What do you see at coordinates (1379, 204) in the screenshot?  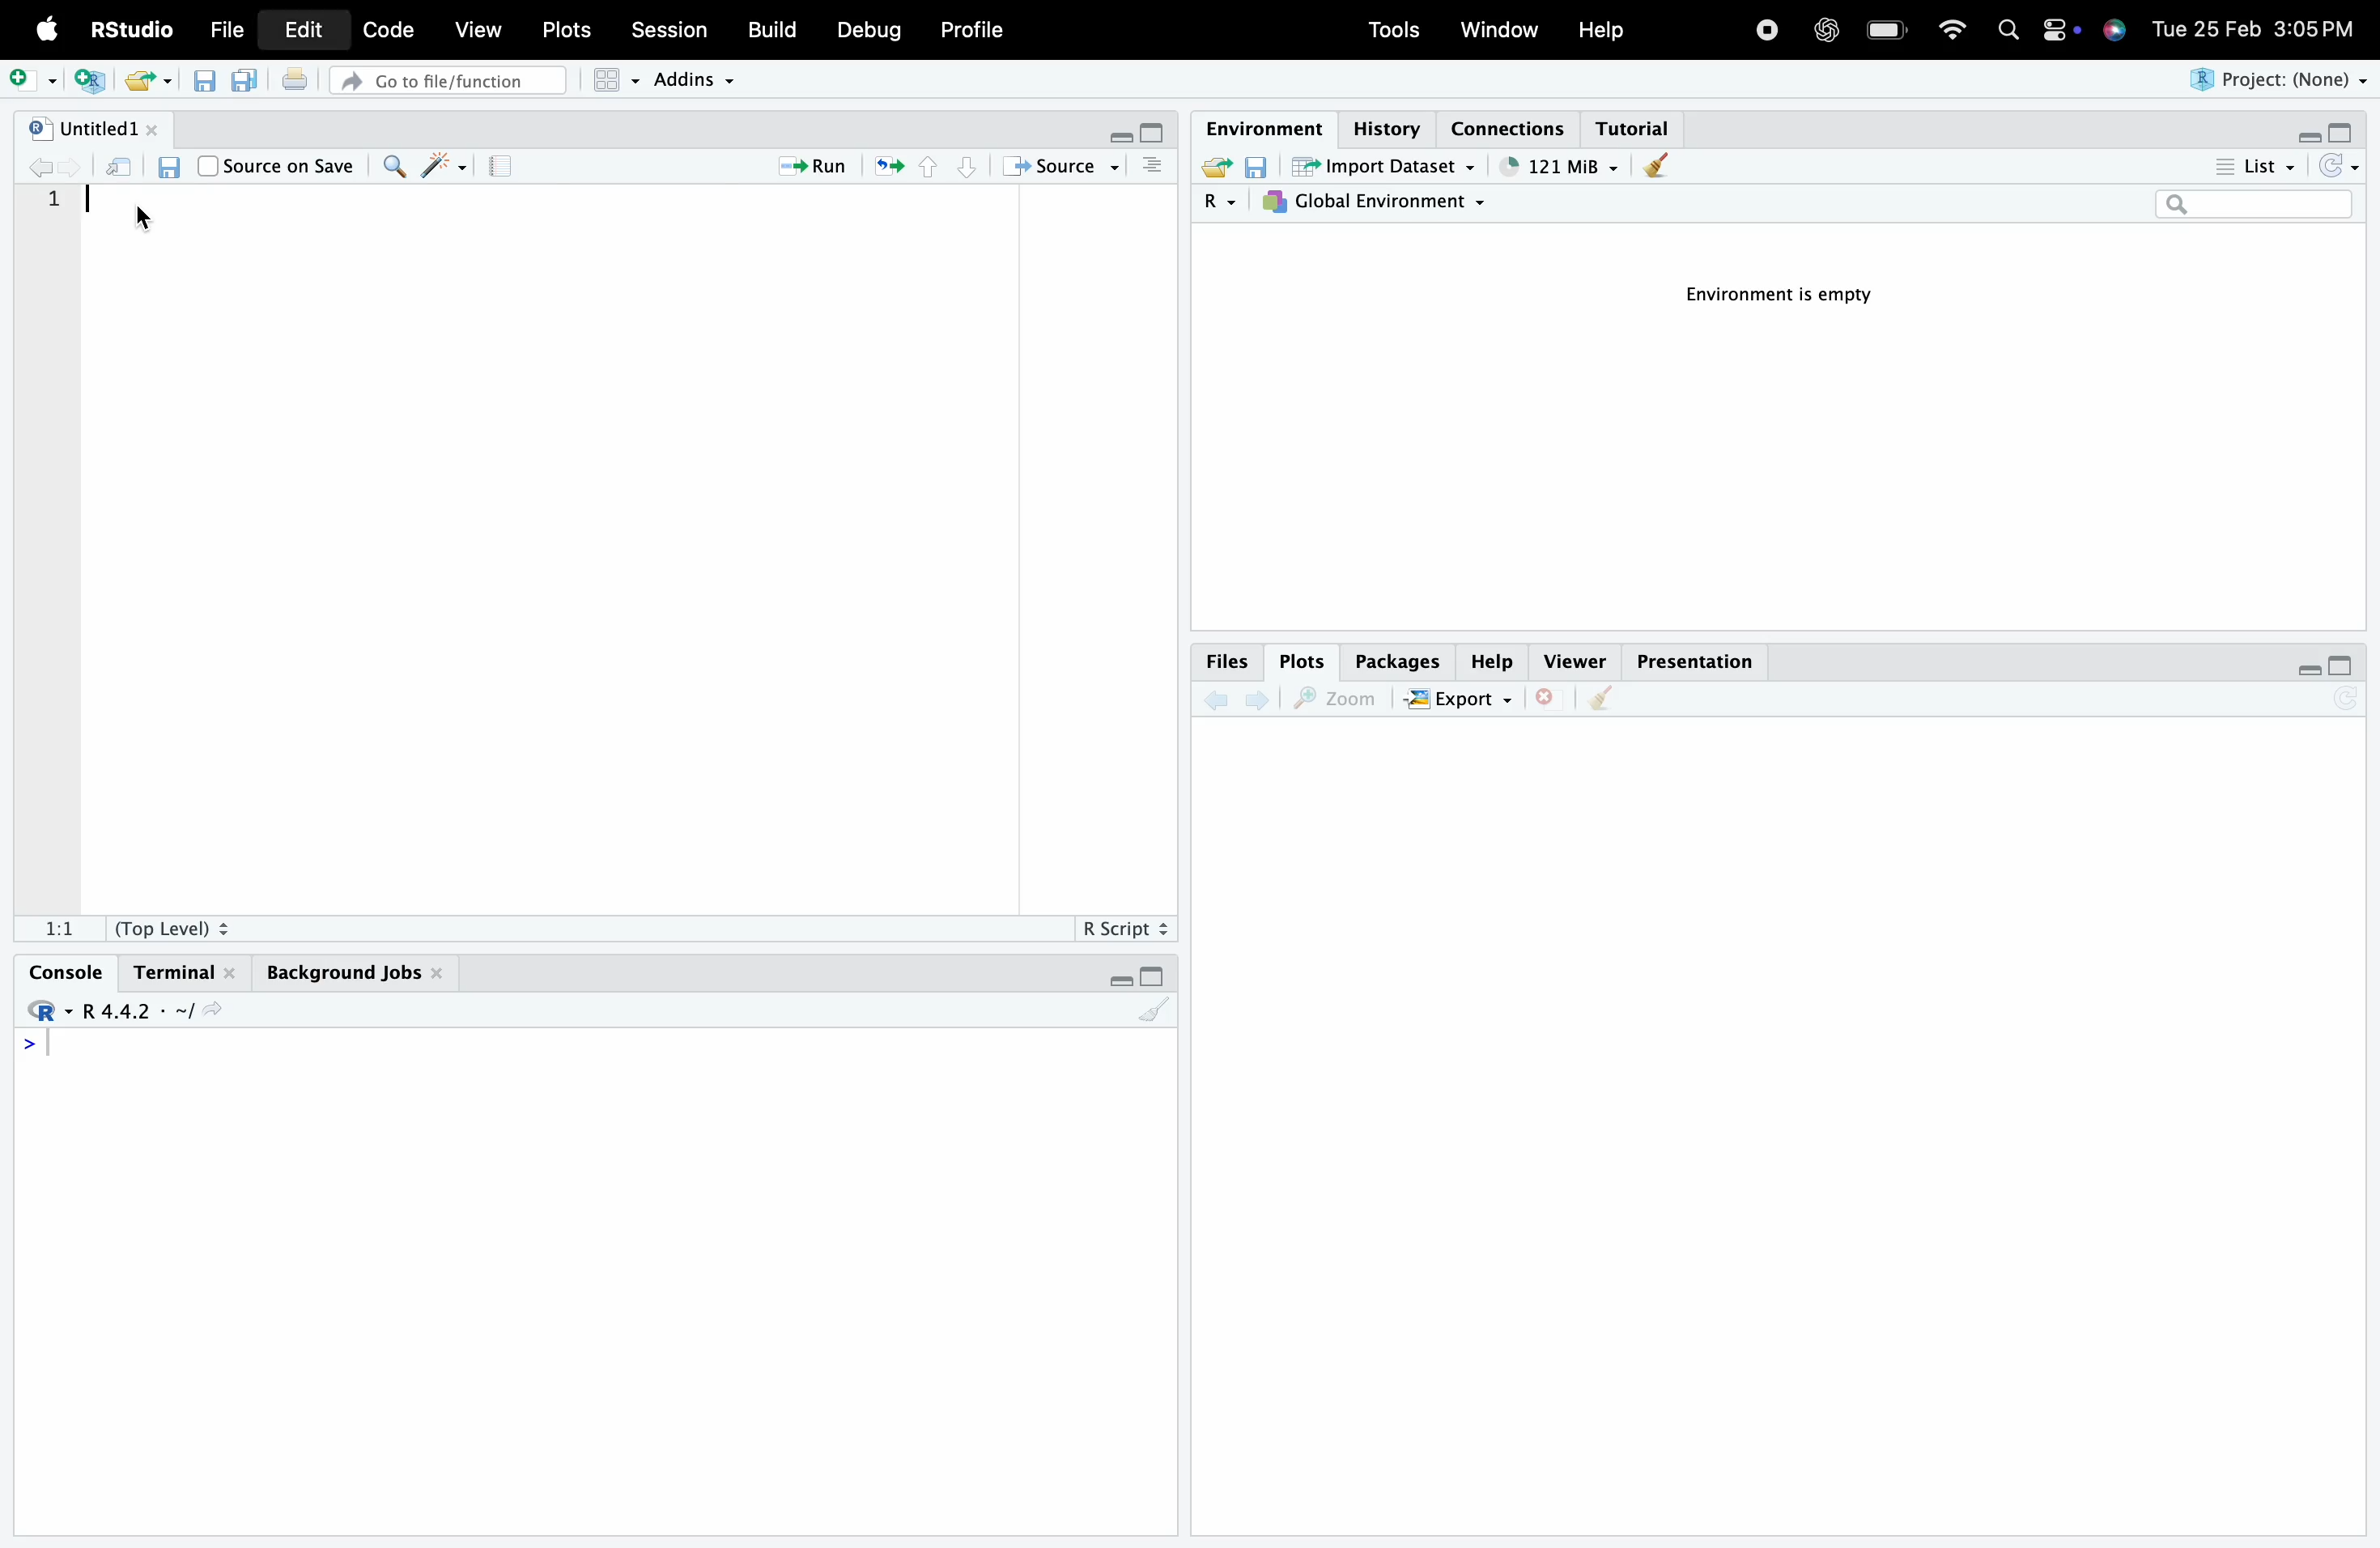 I see `Global Environment` at bounding box center [1379, 204].